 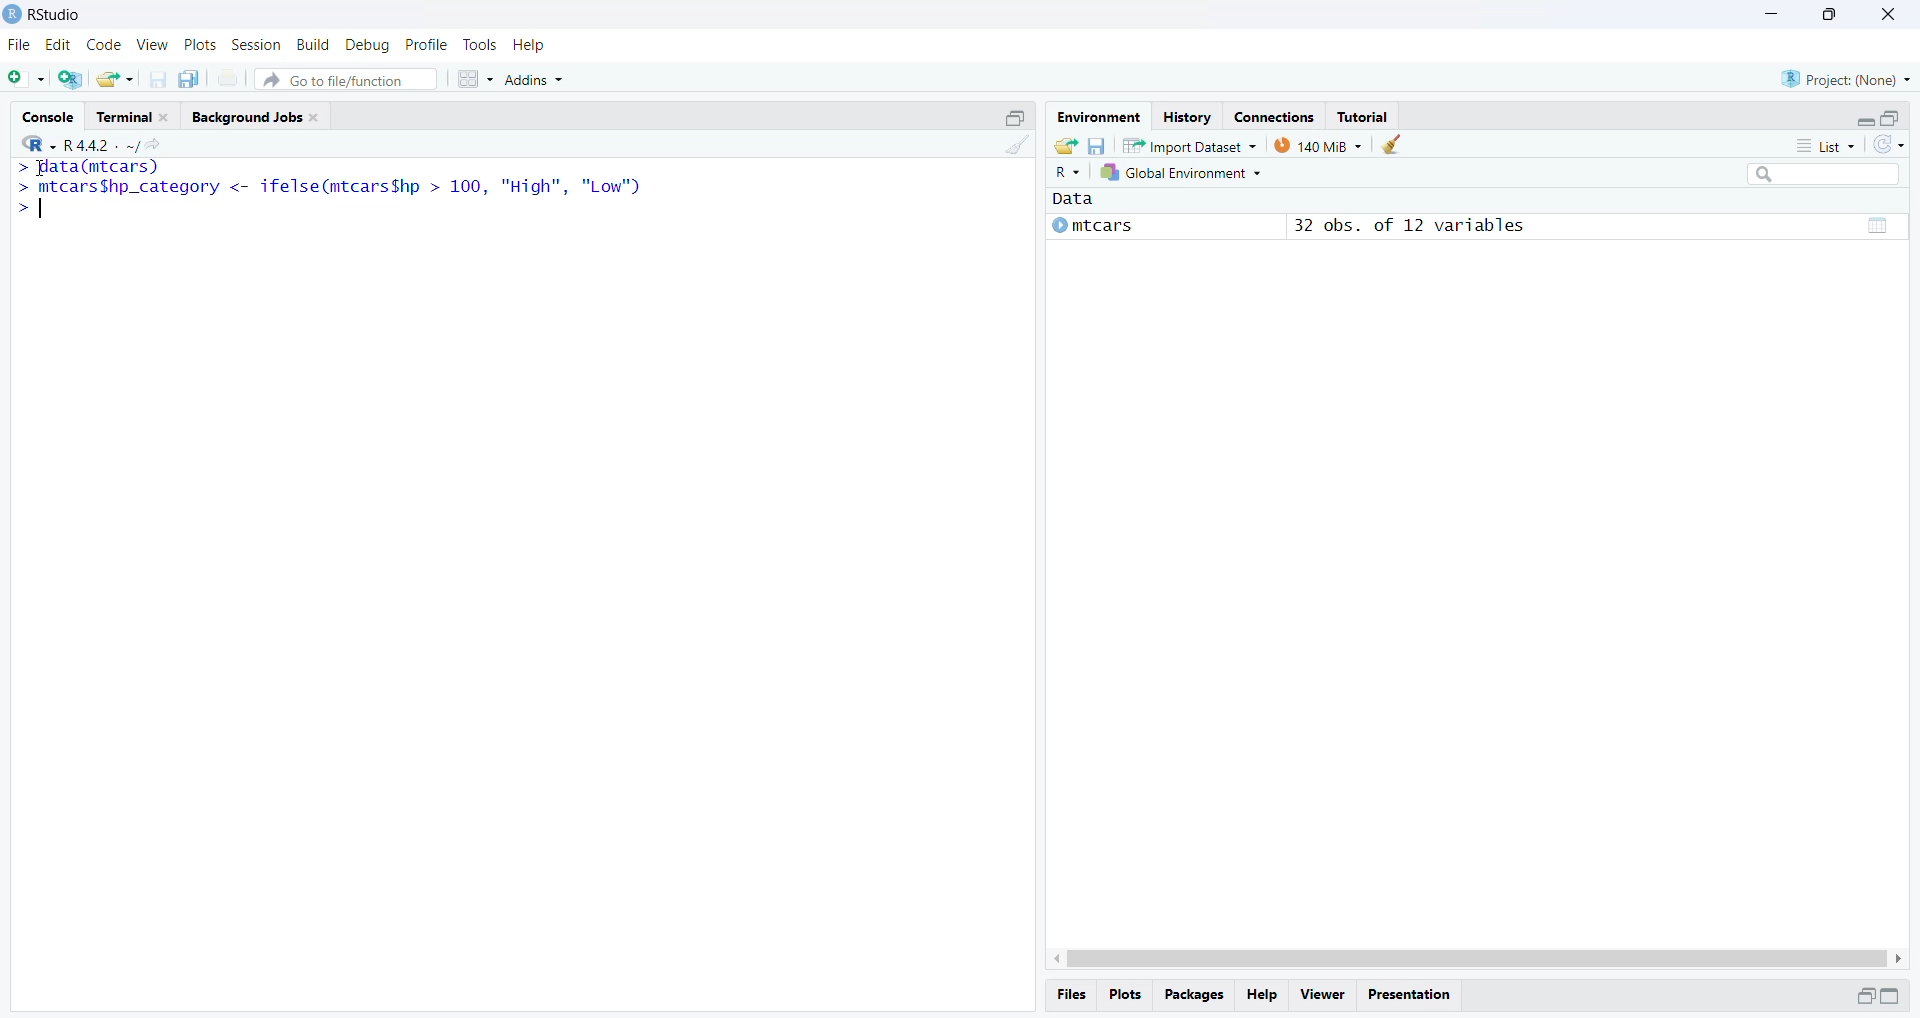 What do you see at coordinates (1097, 144) in the screenshot?
I see `Save workspace as` at bounding box center [1097, 144].